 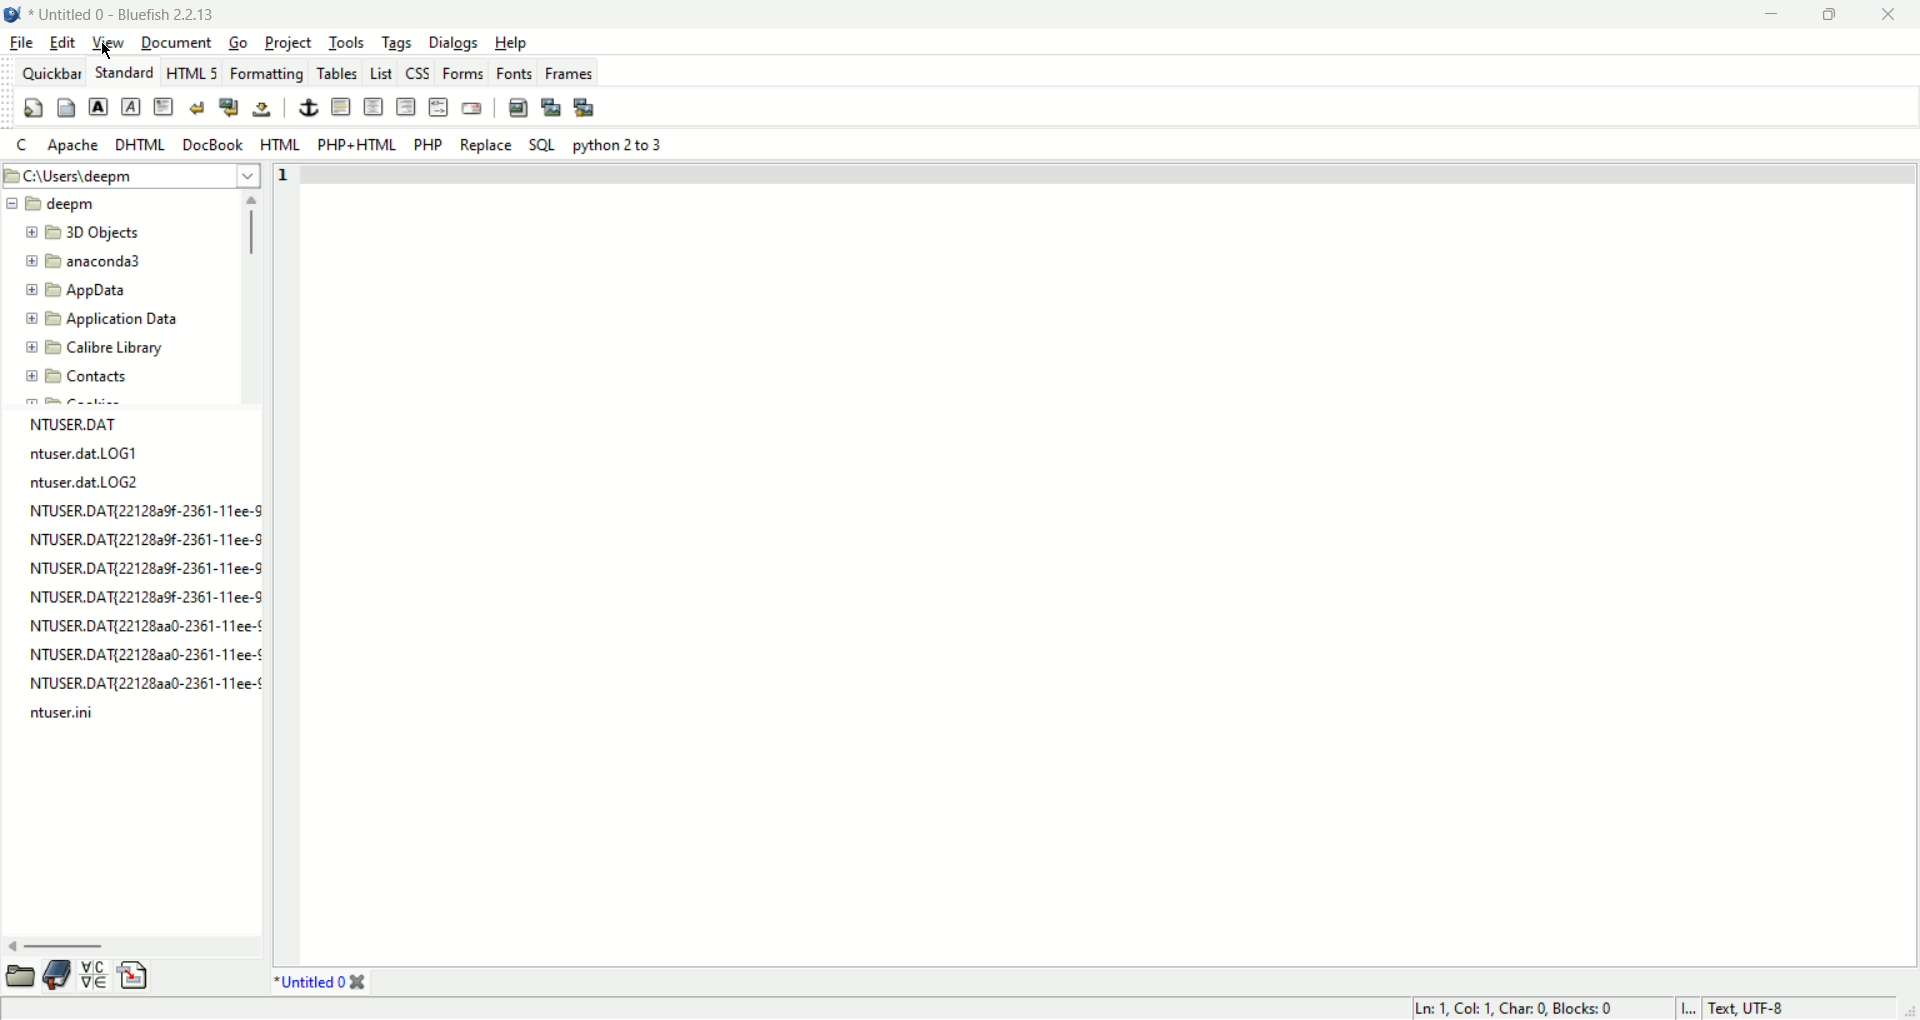 I want to click on DHTML, so click(x=139, y=144).